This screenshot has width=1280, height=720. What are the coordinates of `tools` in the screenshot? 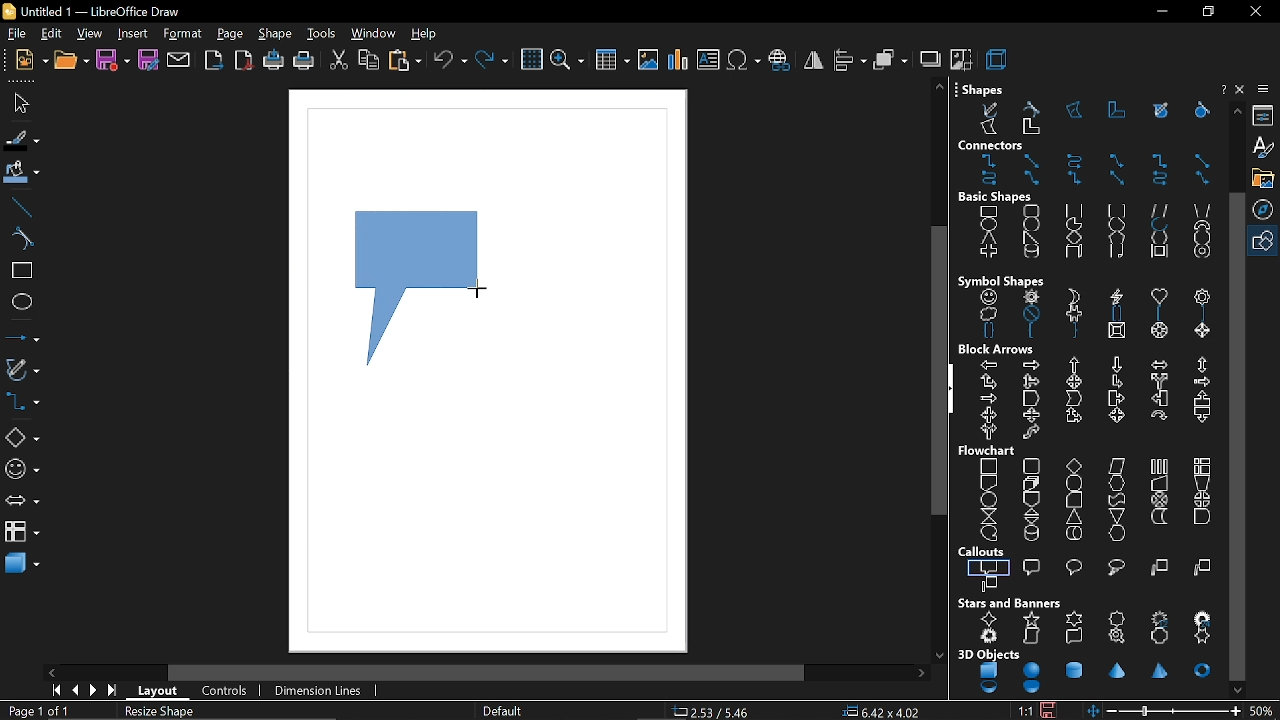 It's located at (324, 35).